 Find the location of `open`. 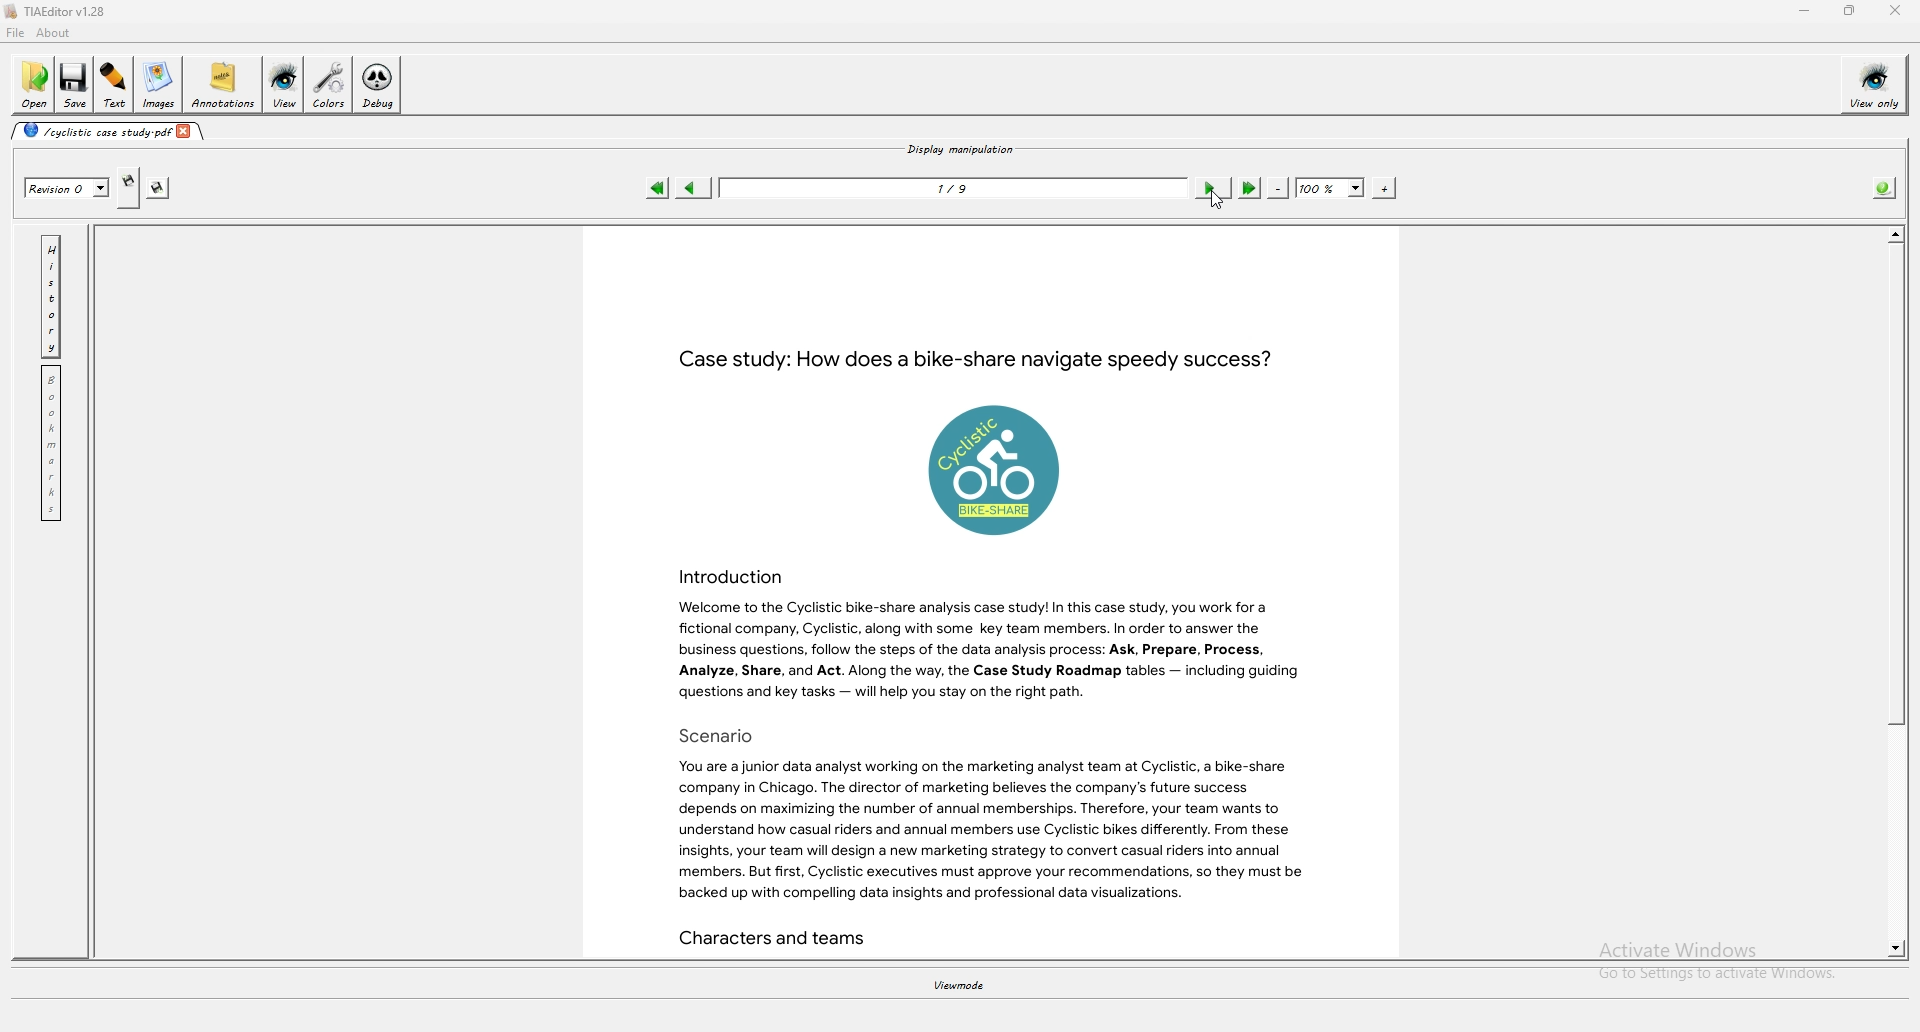

open is located at coordinates (33, 85).